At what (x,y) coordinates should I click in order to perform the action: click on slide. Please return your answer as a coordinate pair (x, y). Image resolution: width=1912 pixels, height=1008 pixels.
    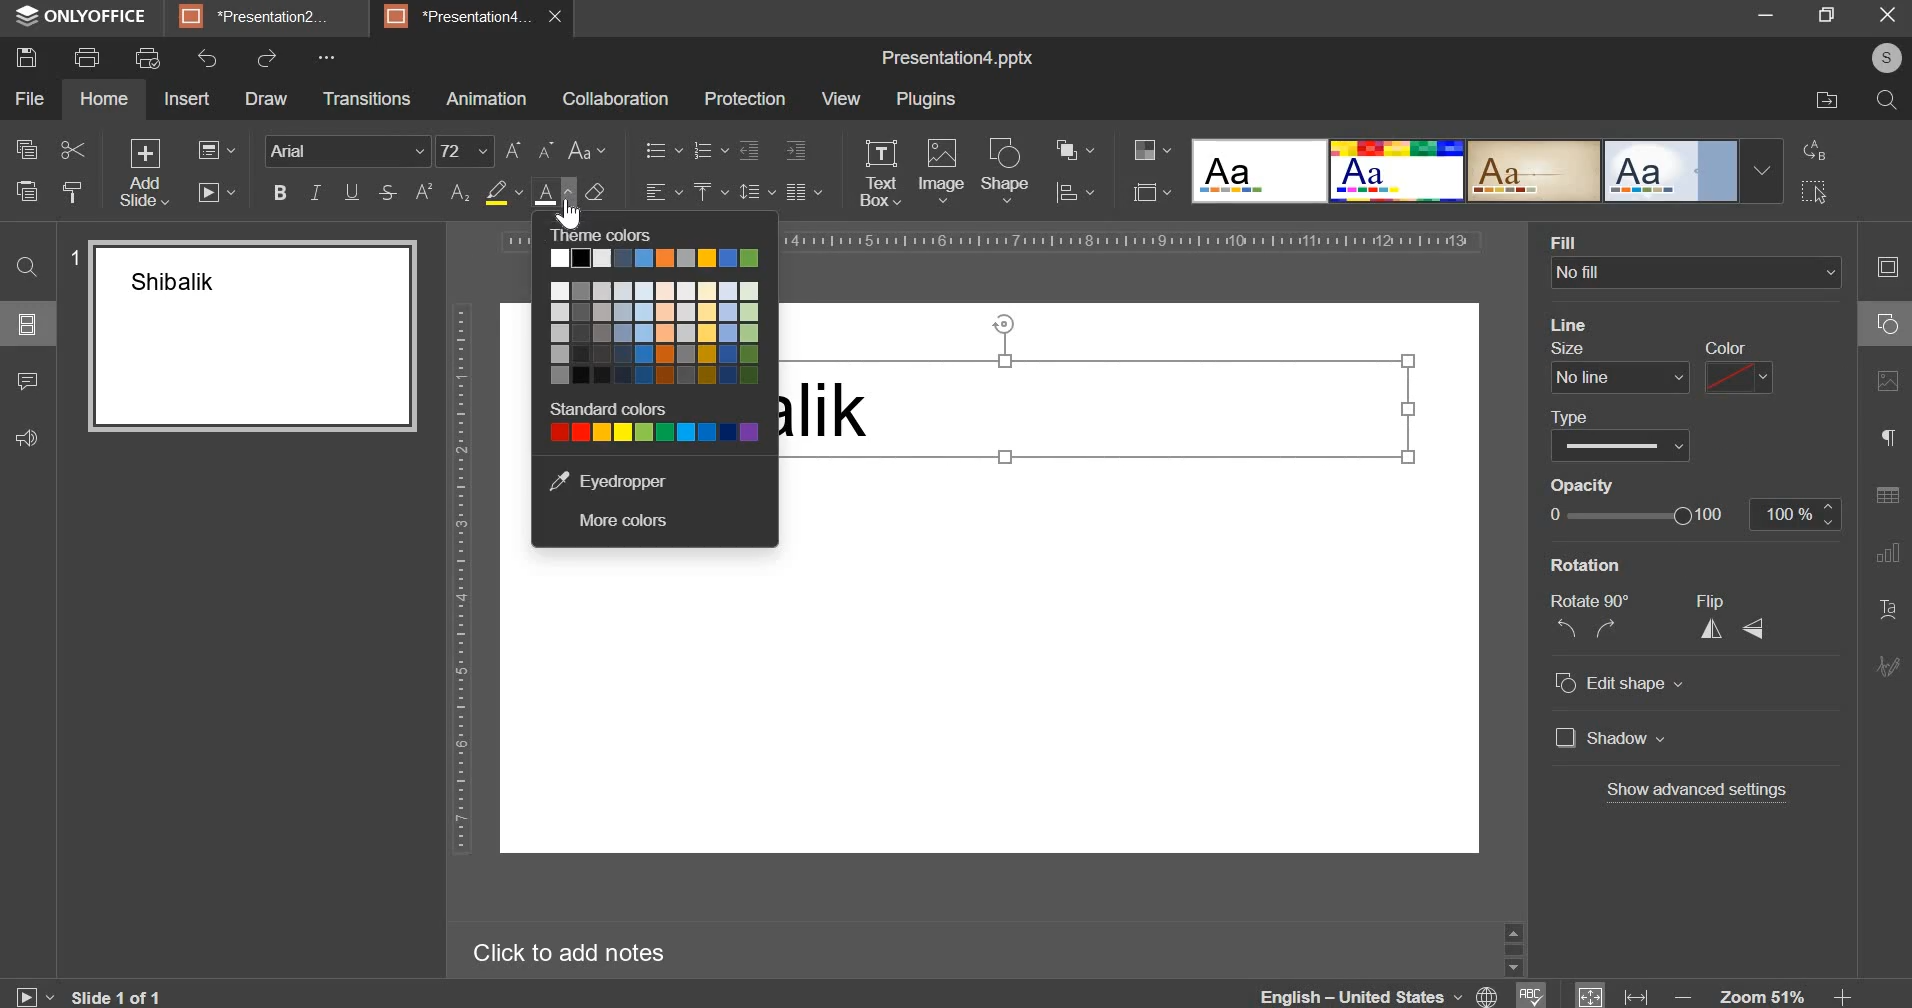
    Looking at the image, I should click on (1884, 270).